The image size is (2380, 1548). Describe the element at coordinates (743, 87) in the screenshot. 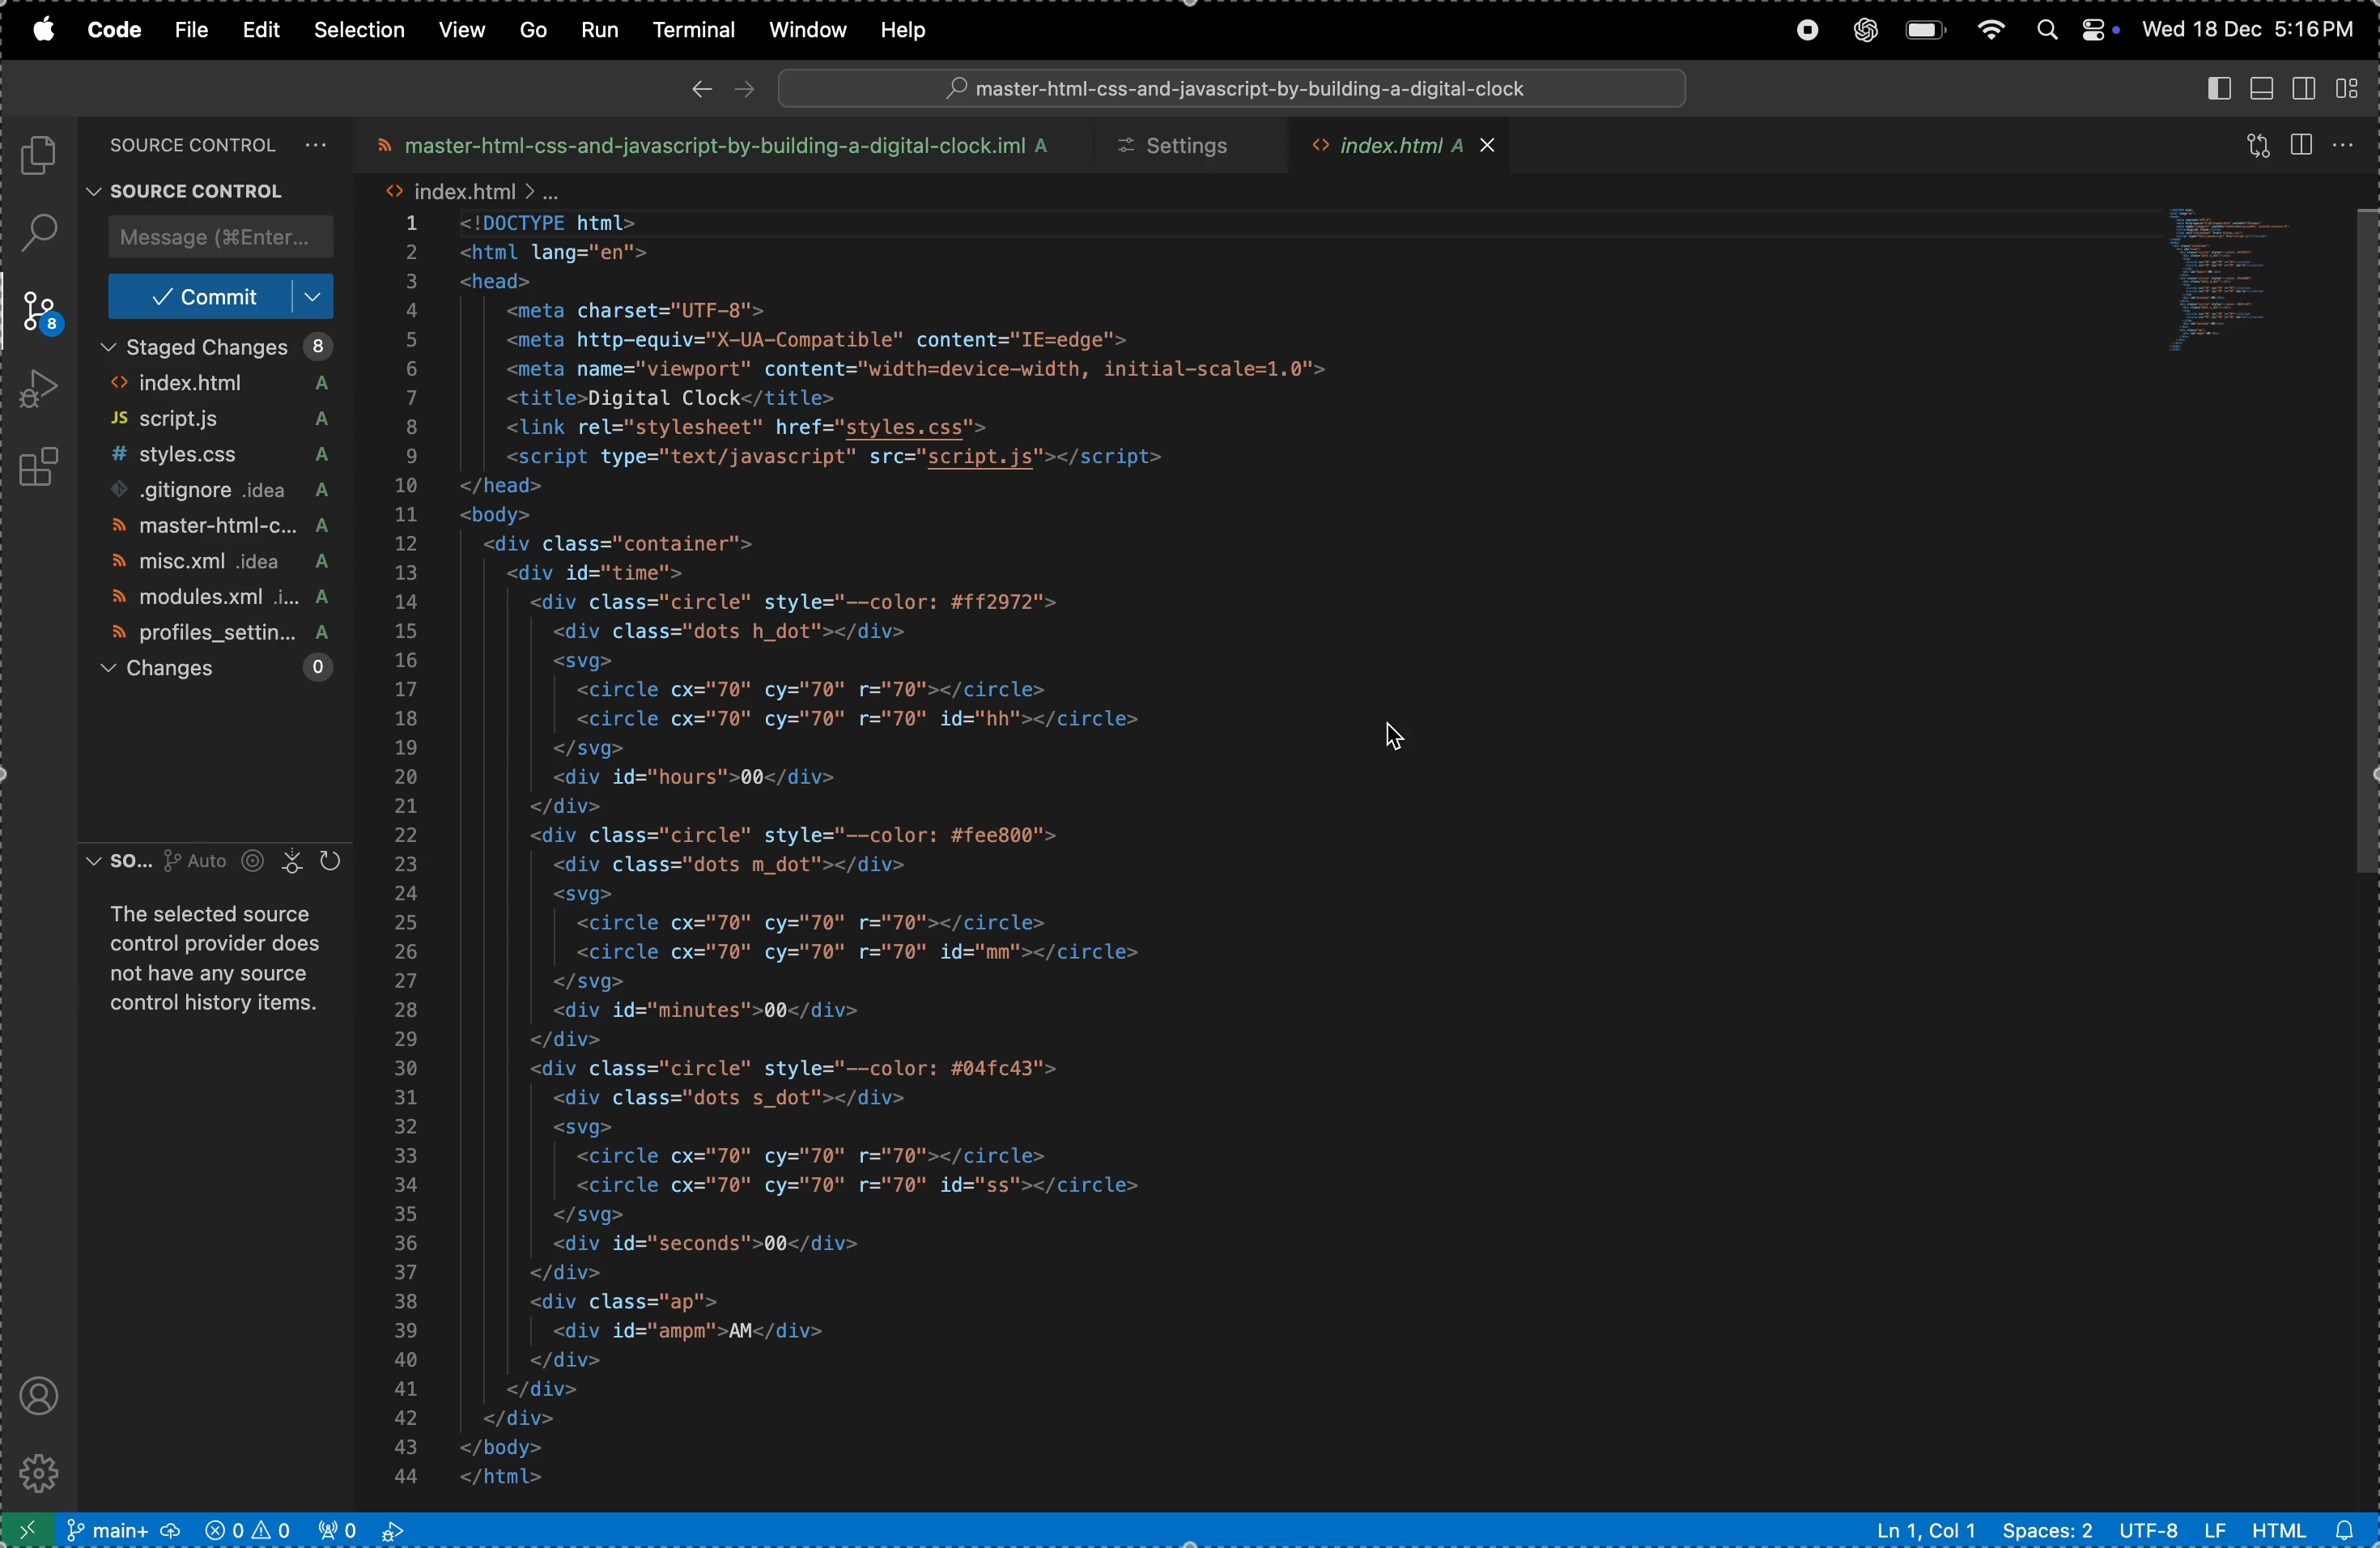

I see `forward` at that location.